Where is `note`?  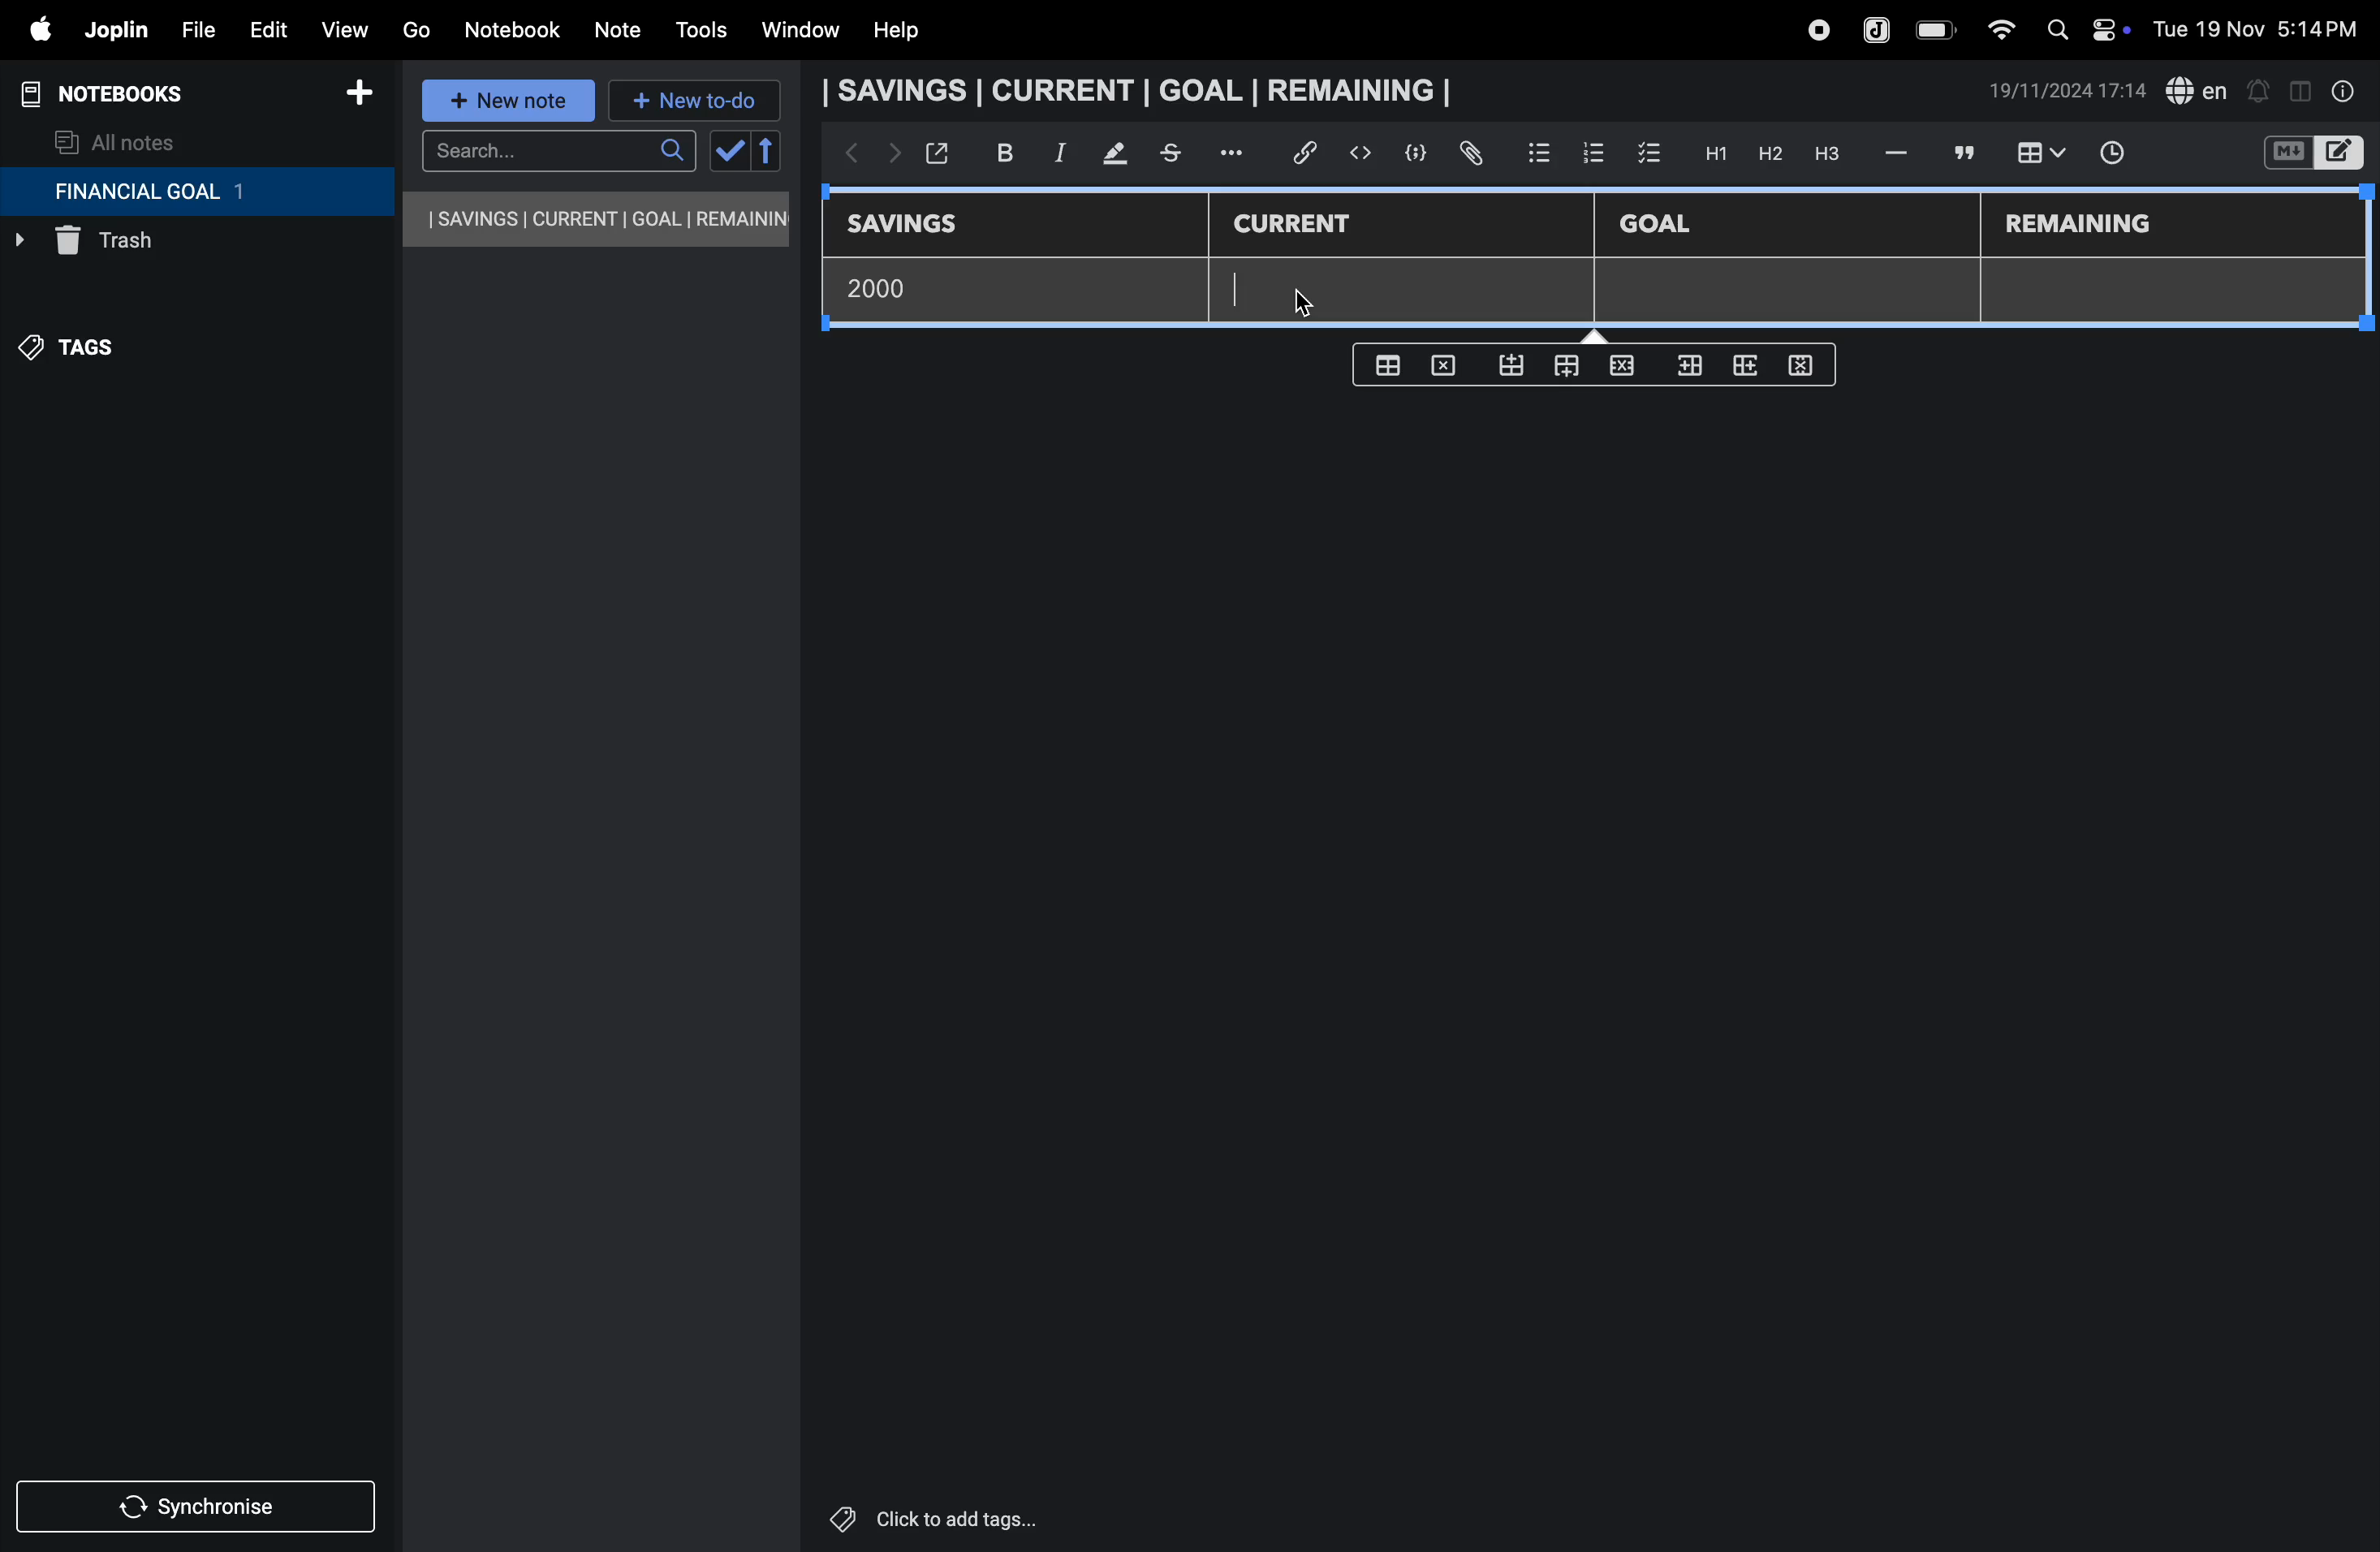
note is located at coordinates (621, 31).